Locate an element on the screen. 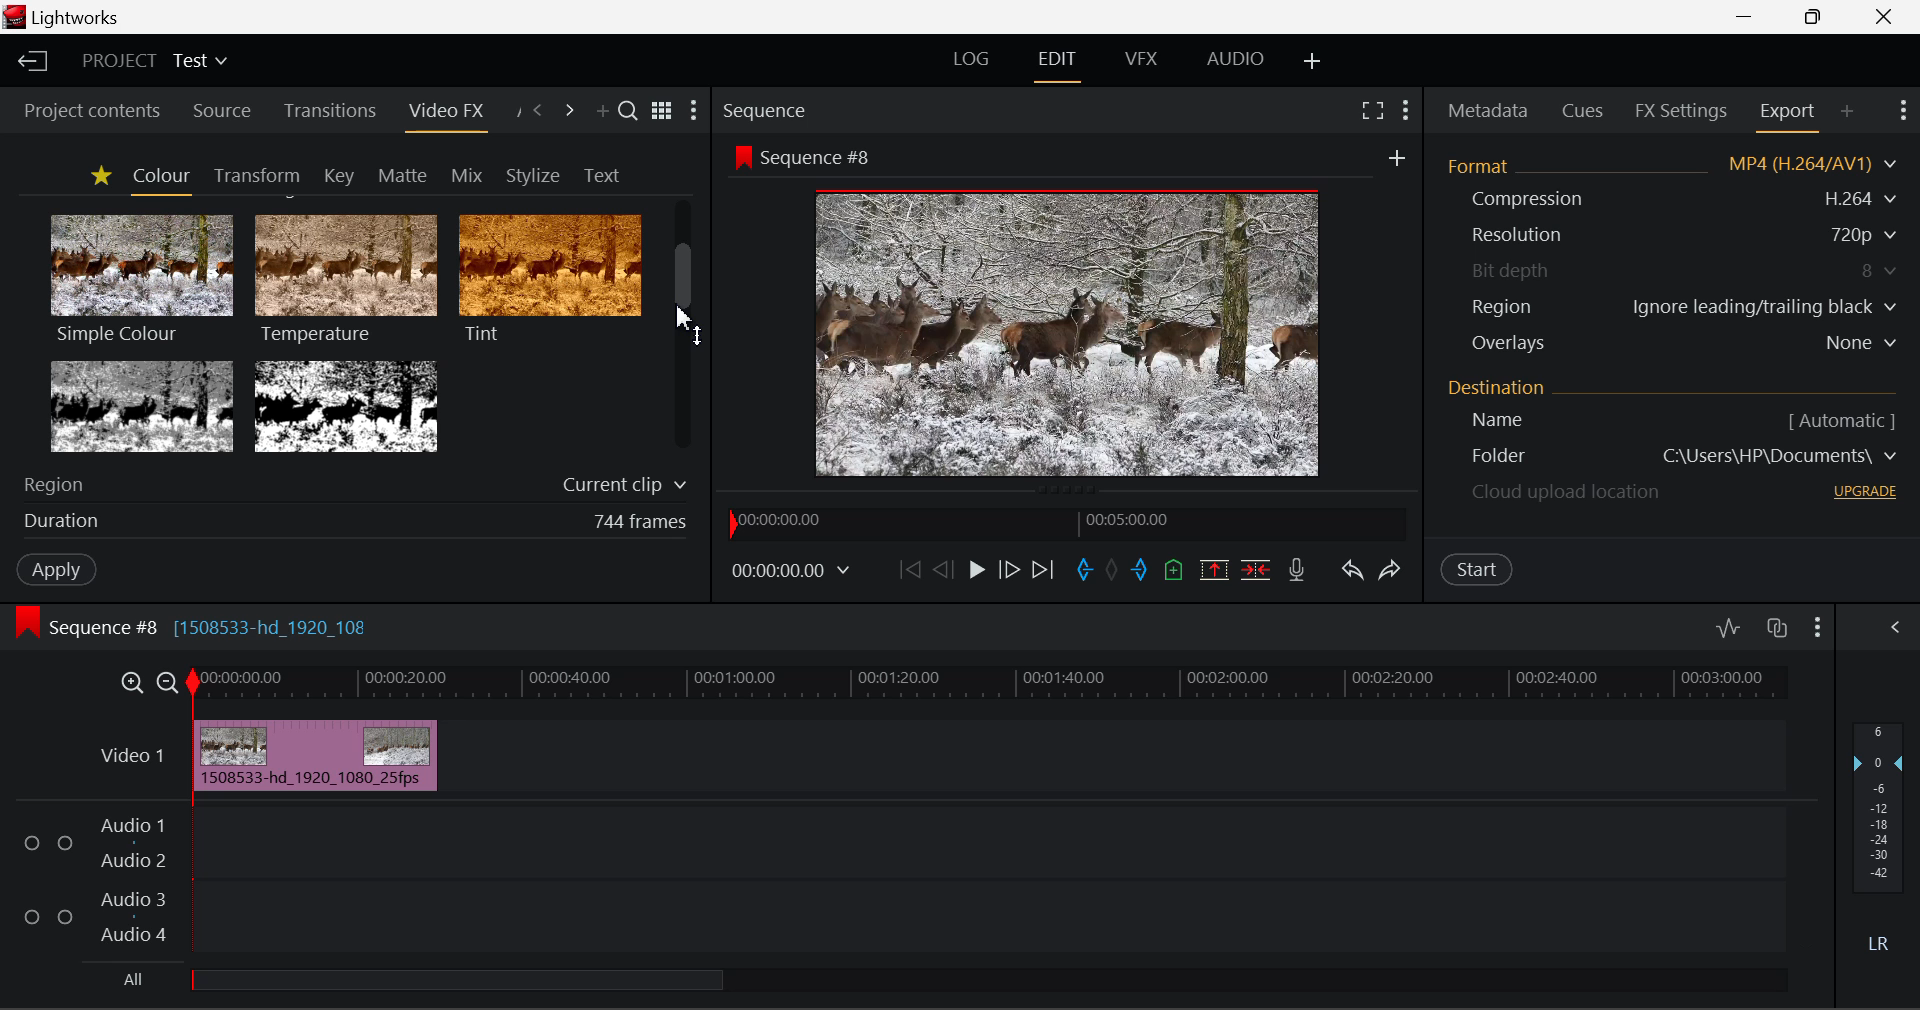 The image size is (1920, 1010). Text is located at coordinates (598, 174).